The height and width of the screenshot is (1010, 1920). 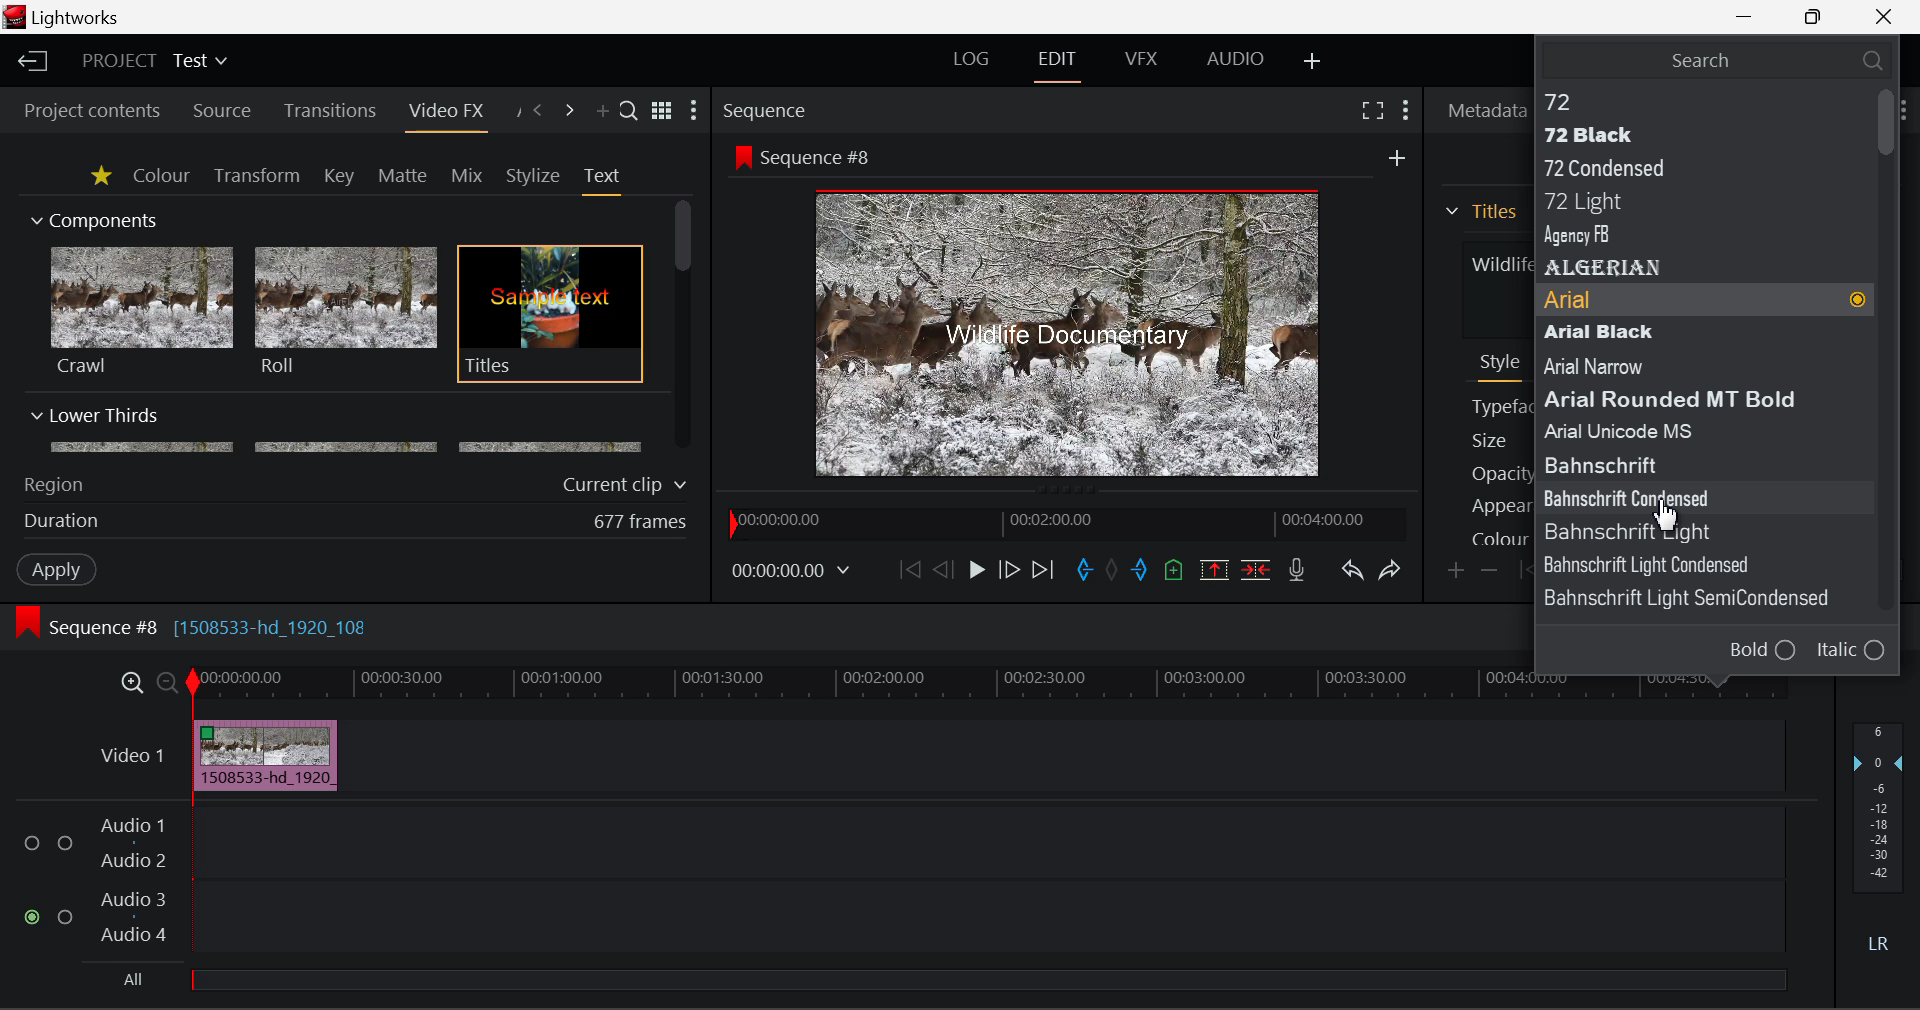 What do you see at coordinates (943, 569) in the screenshot?
I see `Go Back` at bounding box center [943, 569].